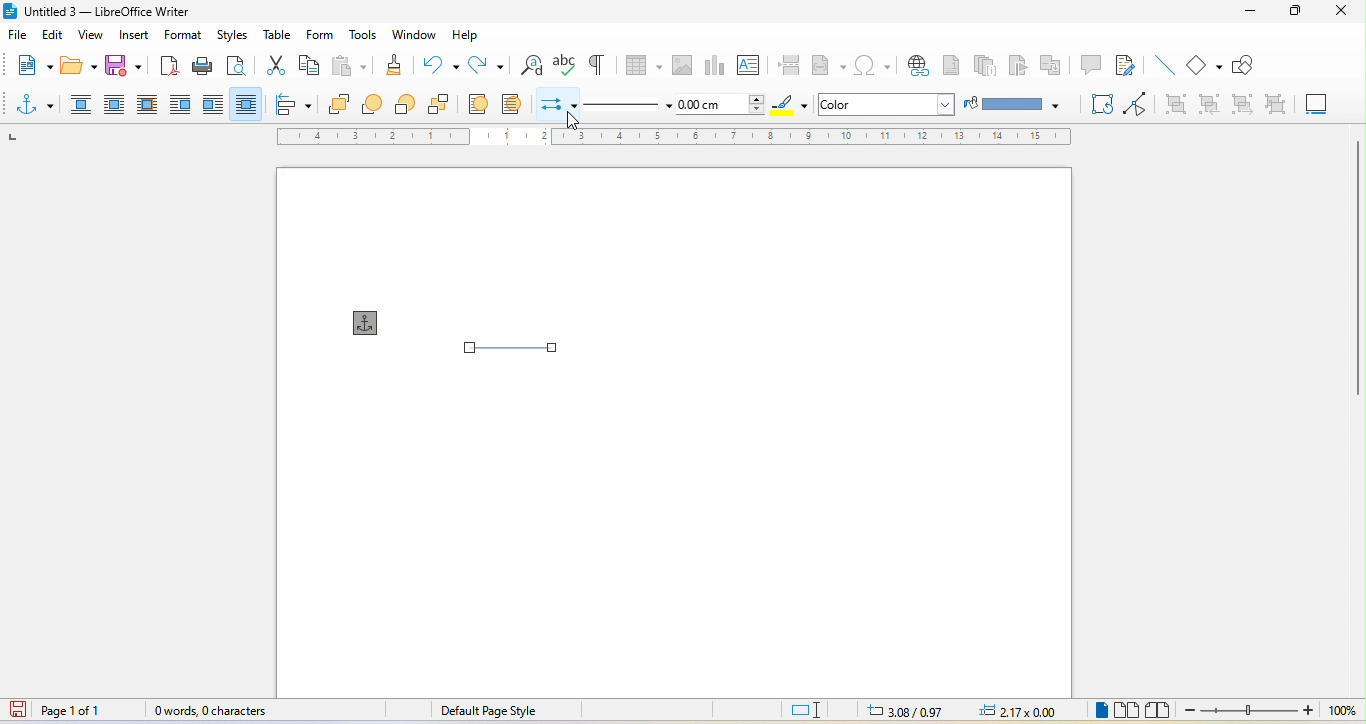 This screenshot has height=724, width=1366. Describe the element at coordinates (202, 65) in the screenshot. I see `print` at that location.